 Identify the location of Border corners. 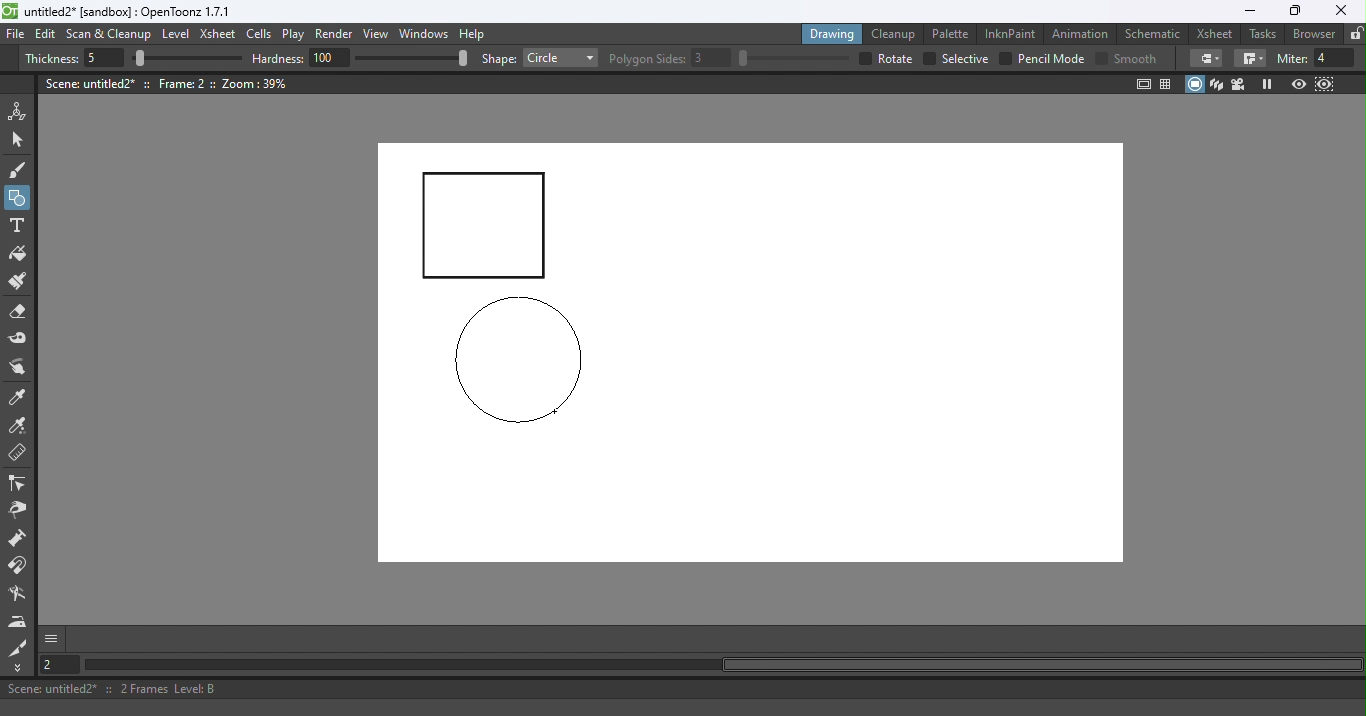
(1250, 59).